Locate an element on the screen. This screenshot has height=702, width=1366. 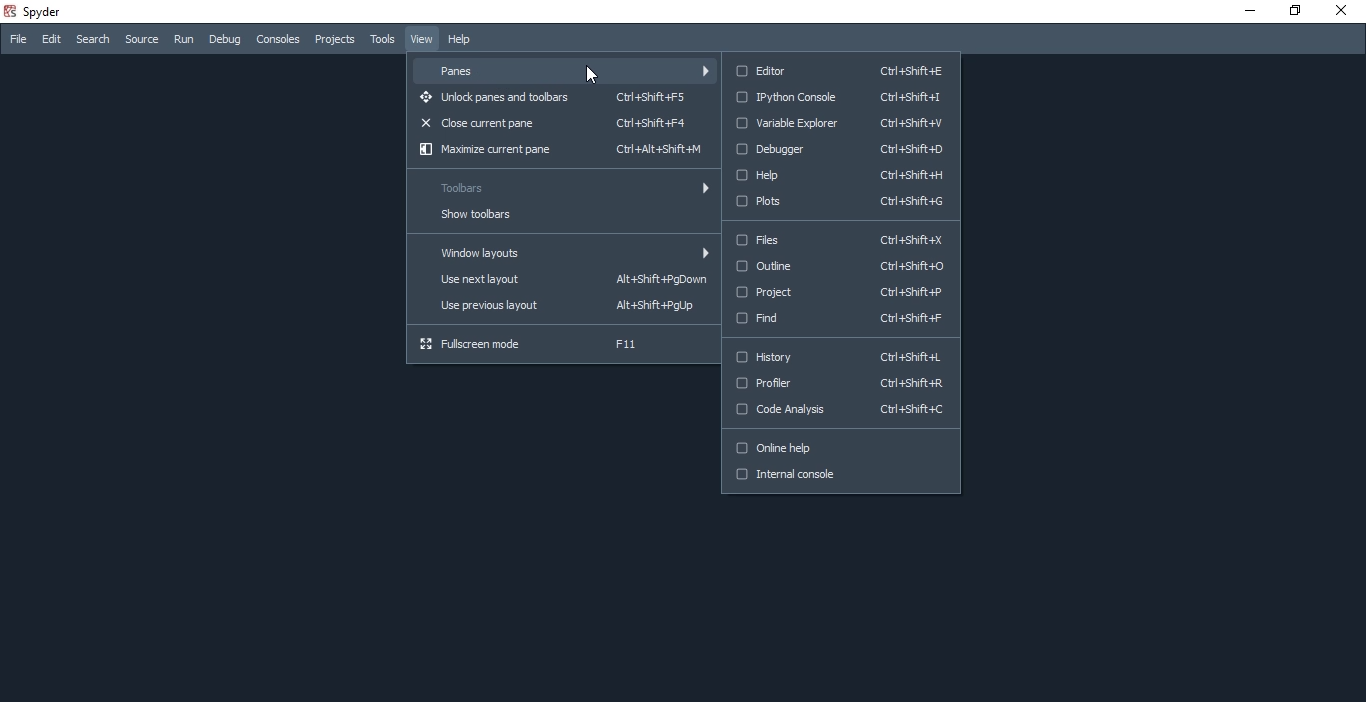
Find is located at coordinates (839, 322).